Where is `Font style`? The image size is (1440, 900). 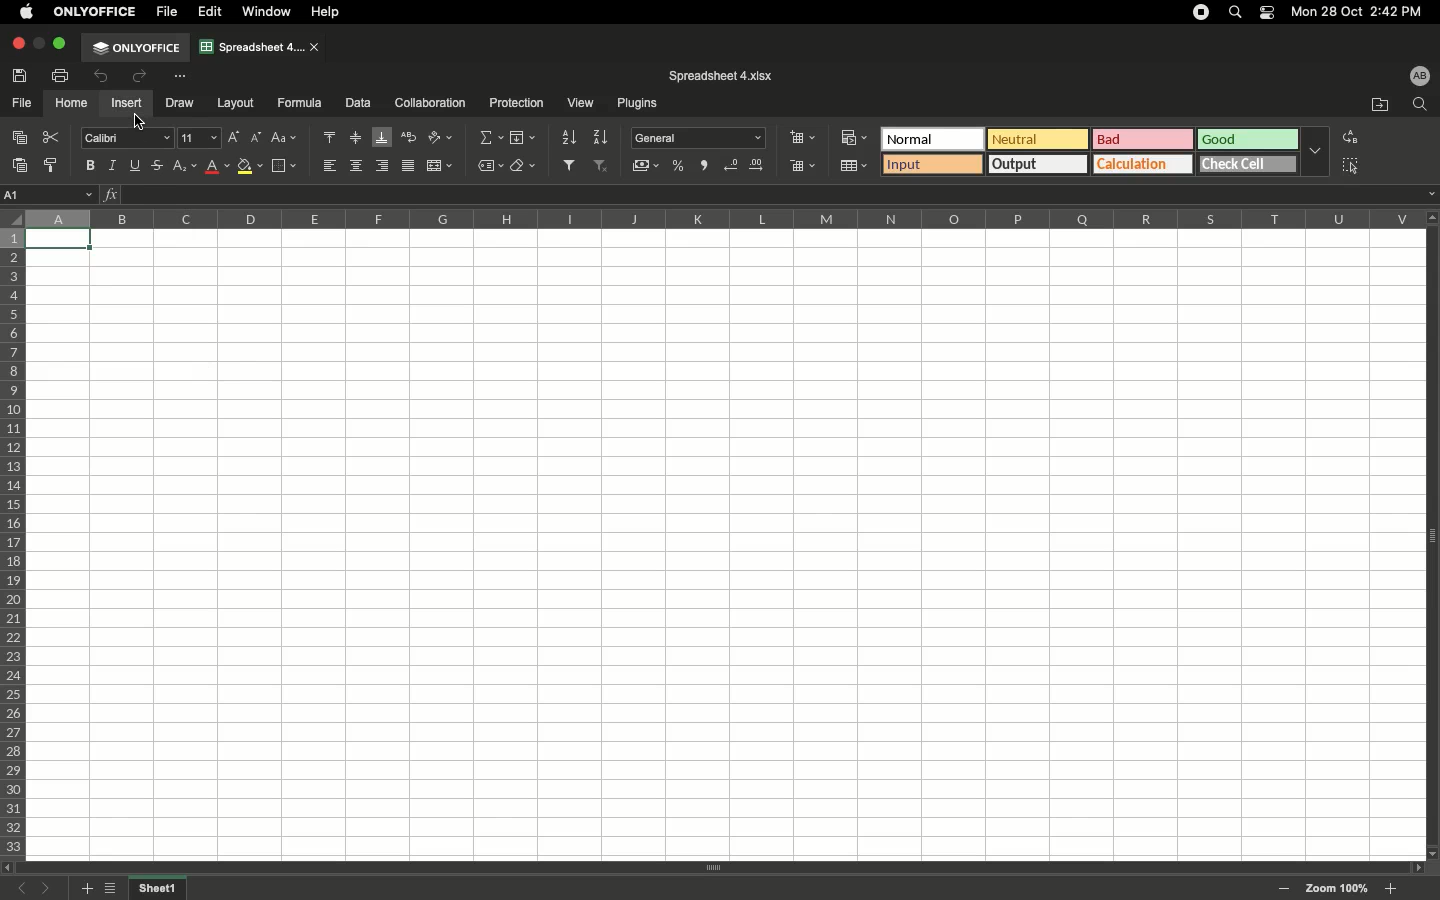 Font style is located at coordinates (129, 140).